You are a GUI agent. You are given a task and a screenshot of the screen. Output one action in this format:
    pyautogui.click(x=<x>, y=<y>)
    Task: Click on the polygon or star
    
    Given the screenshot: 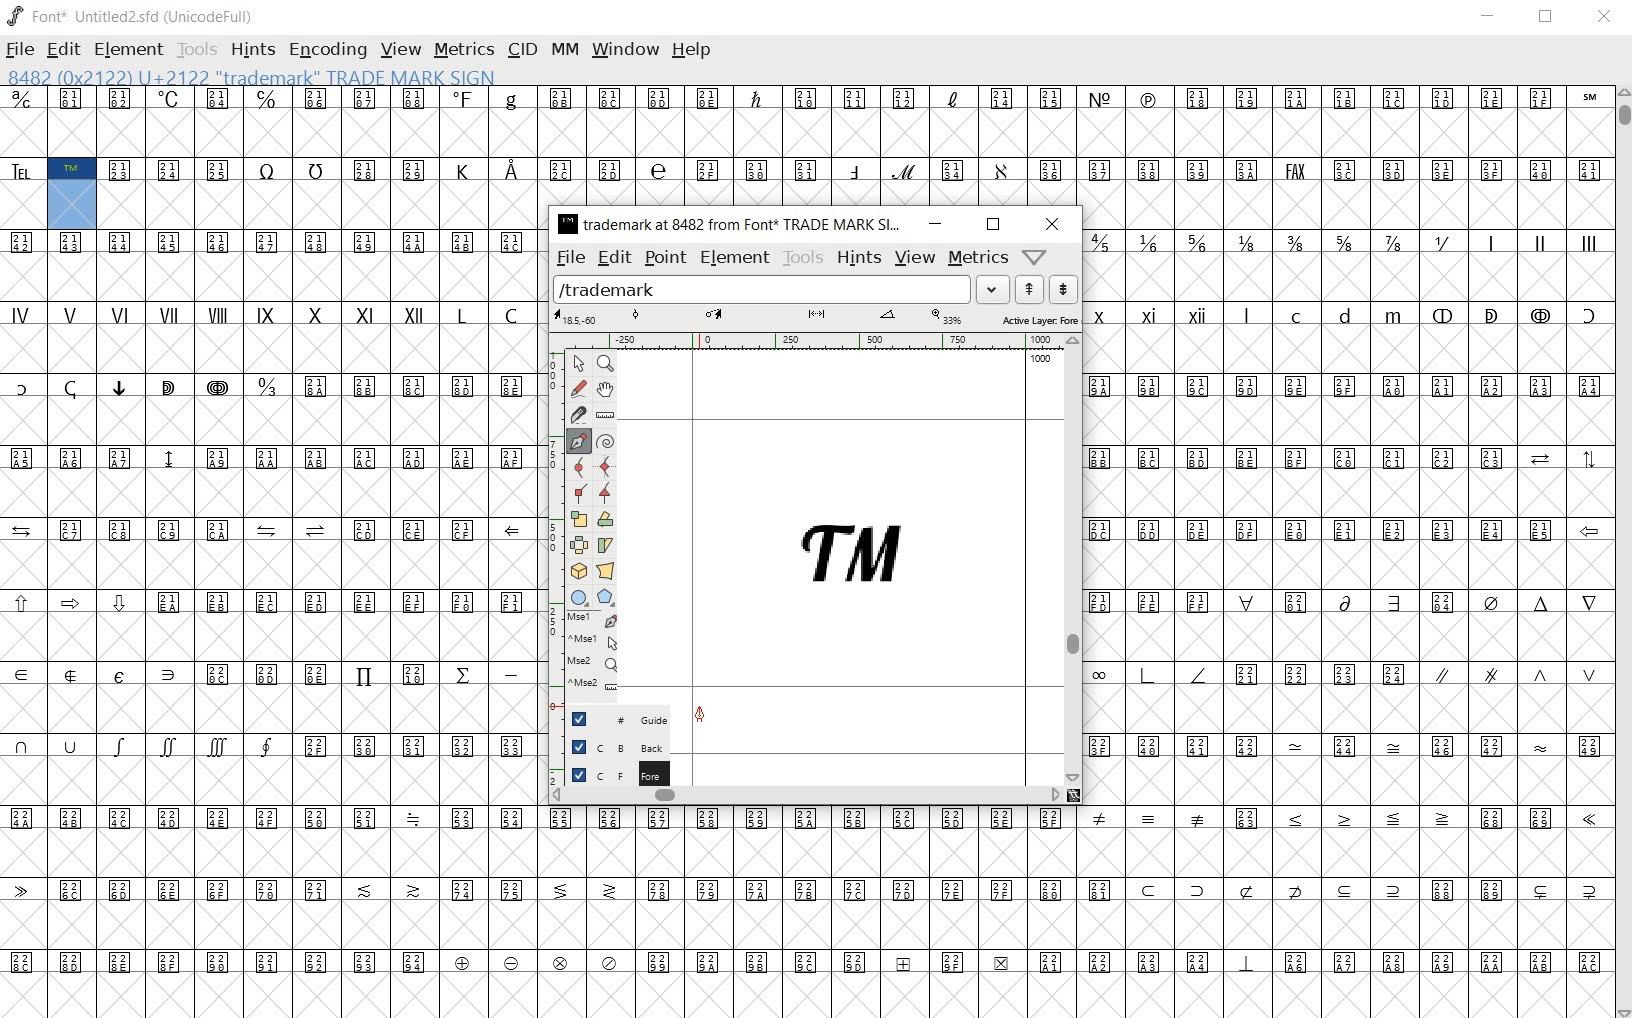 What is the action you would take?
    pyautogui.click(x=607, y=596)
    